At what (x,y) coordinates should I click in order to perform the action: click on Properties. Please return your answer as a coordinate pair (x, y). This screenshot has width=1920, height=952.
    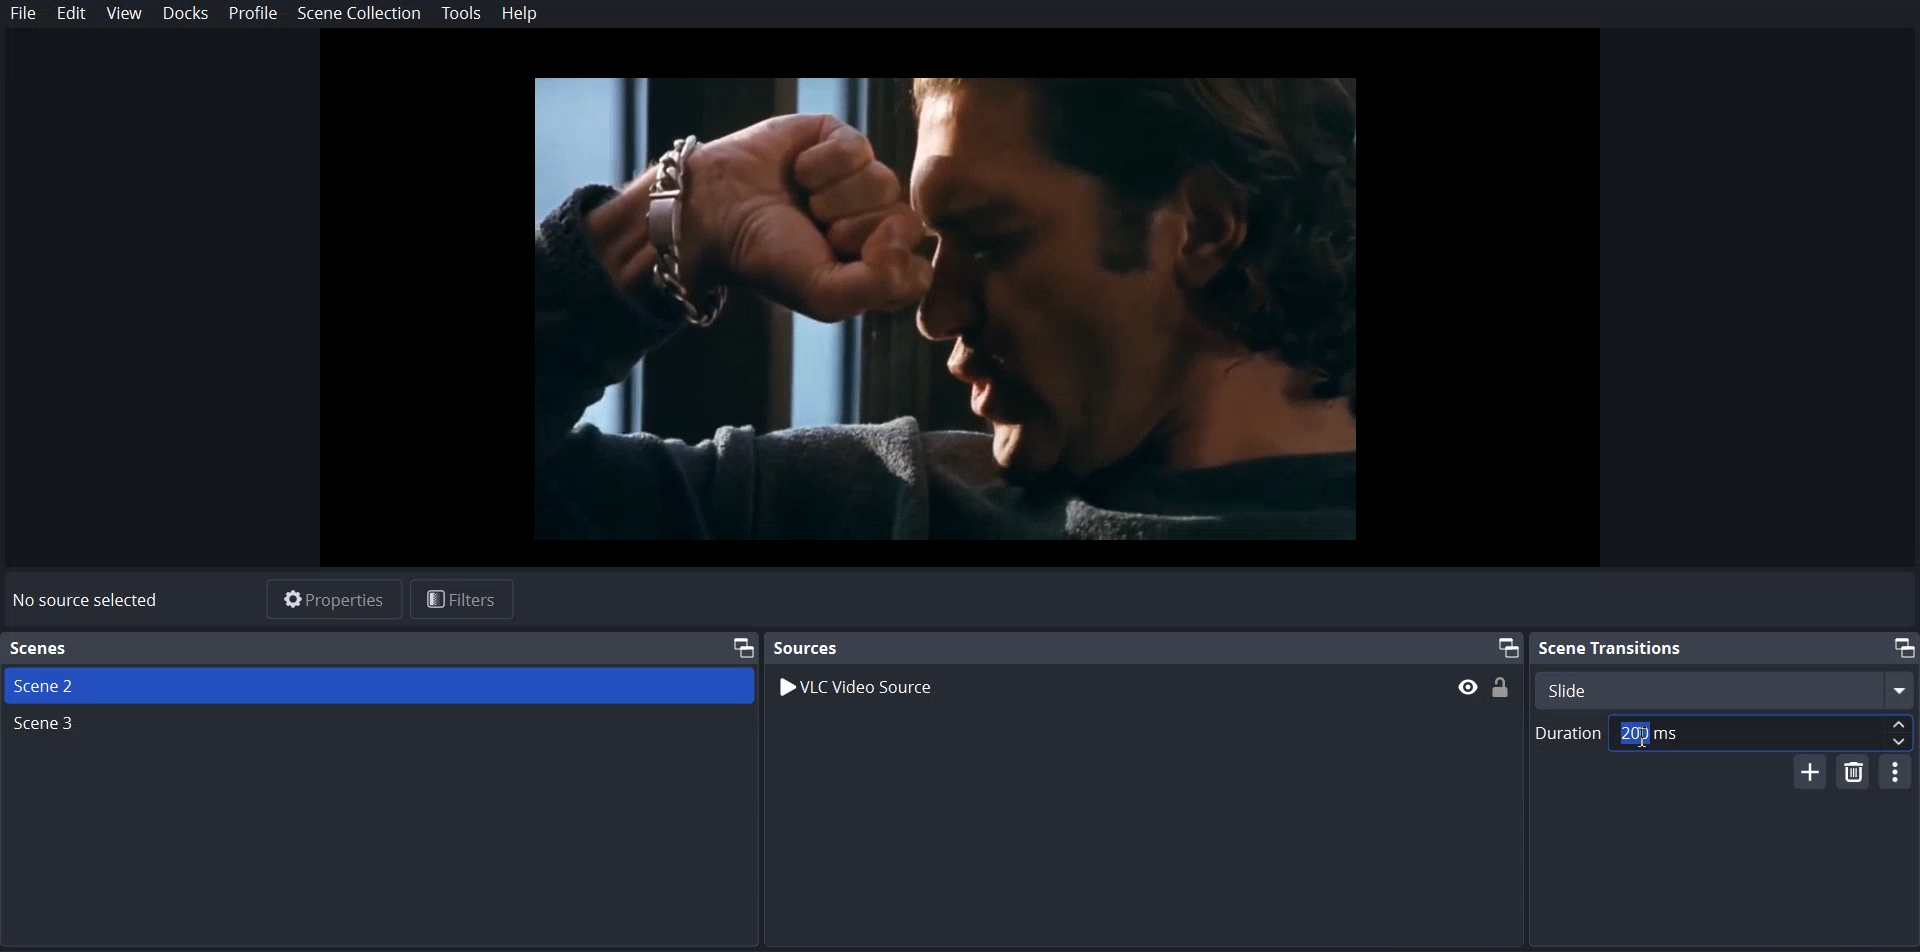
    Looking at the image, I should click on (334, 600).